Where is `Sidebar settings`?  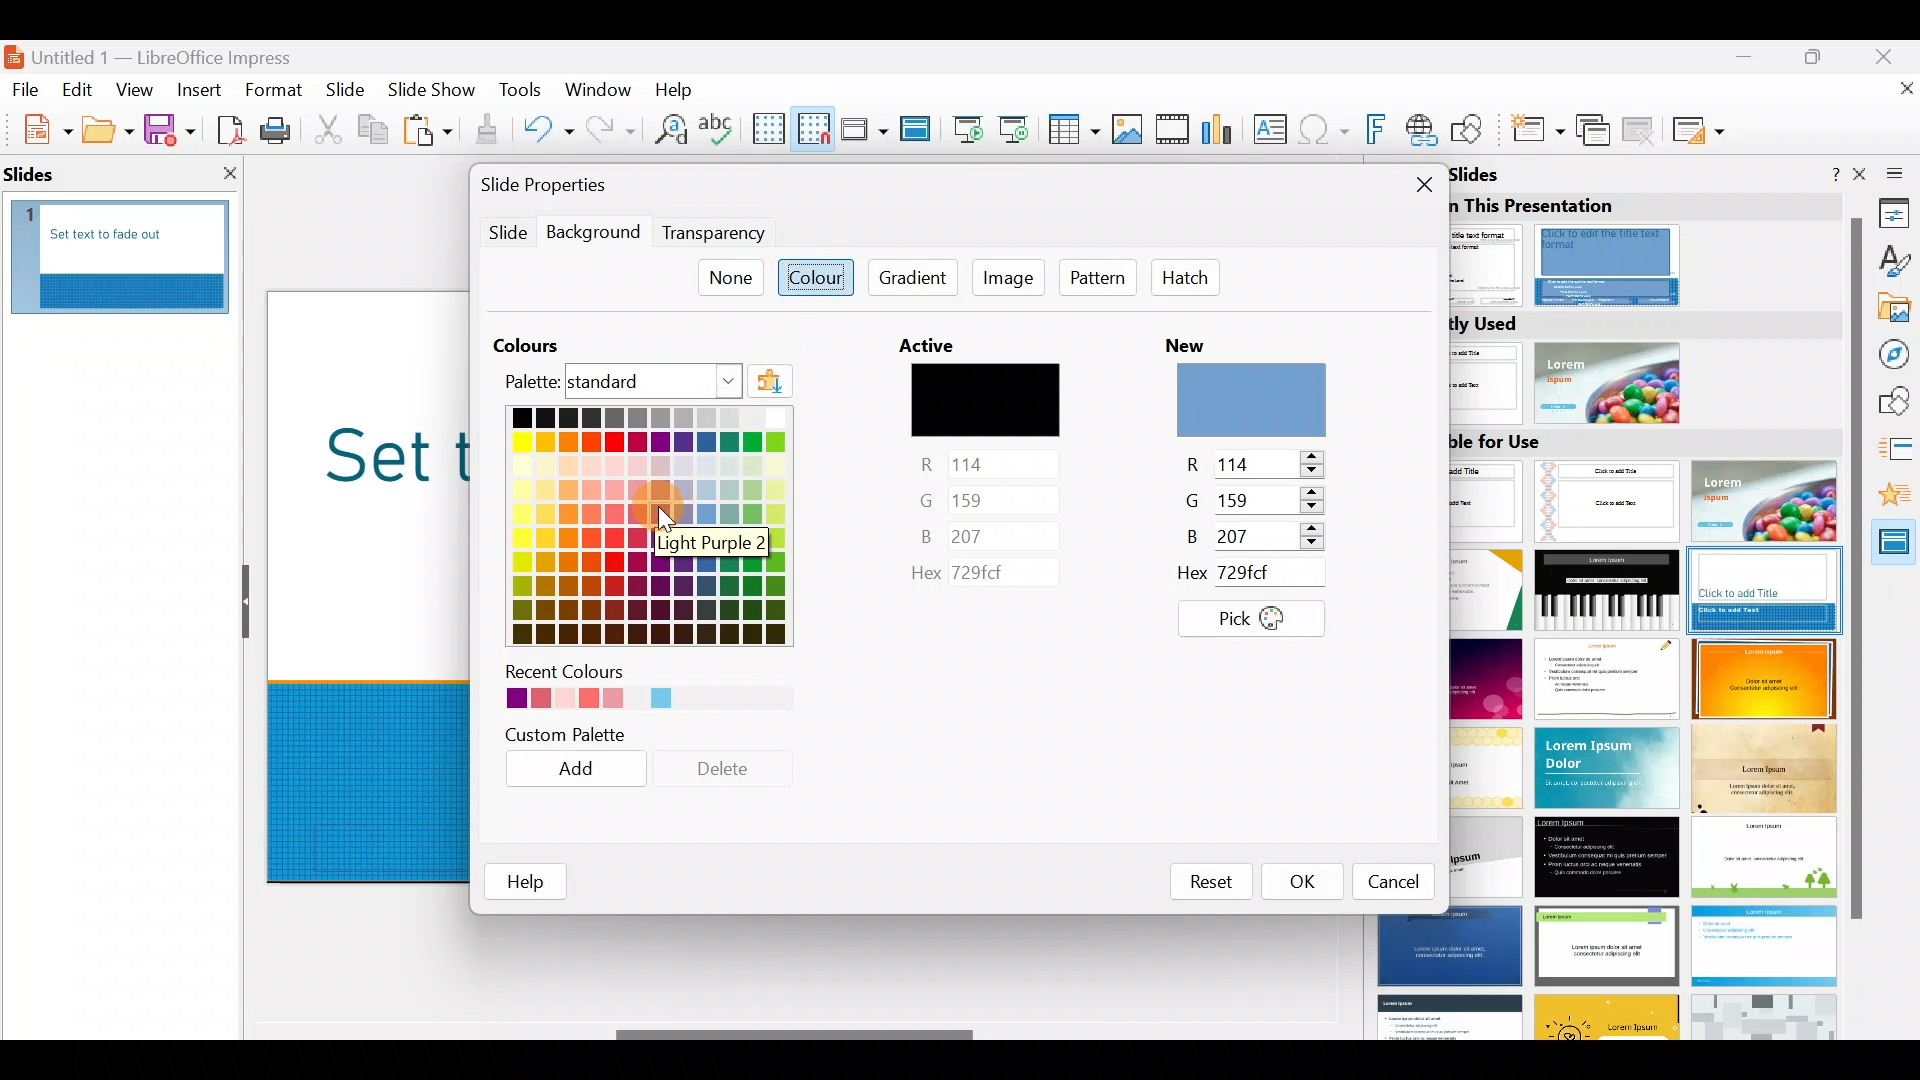 Sidebar settings is located at coordinates (1891, 172).